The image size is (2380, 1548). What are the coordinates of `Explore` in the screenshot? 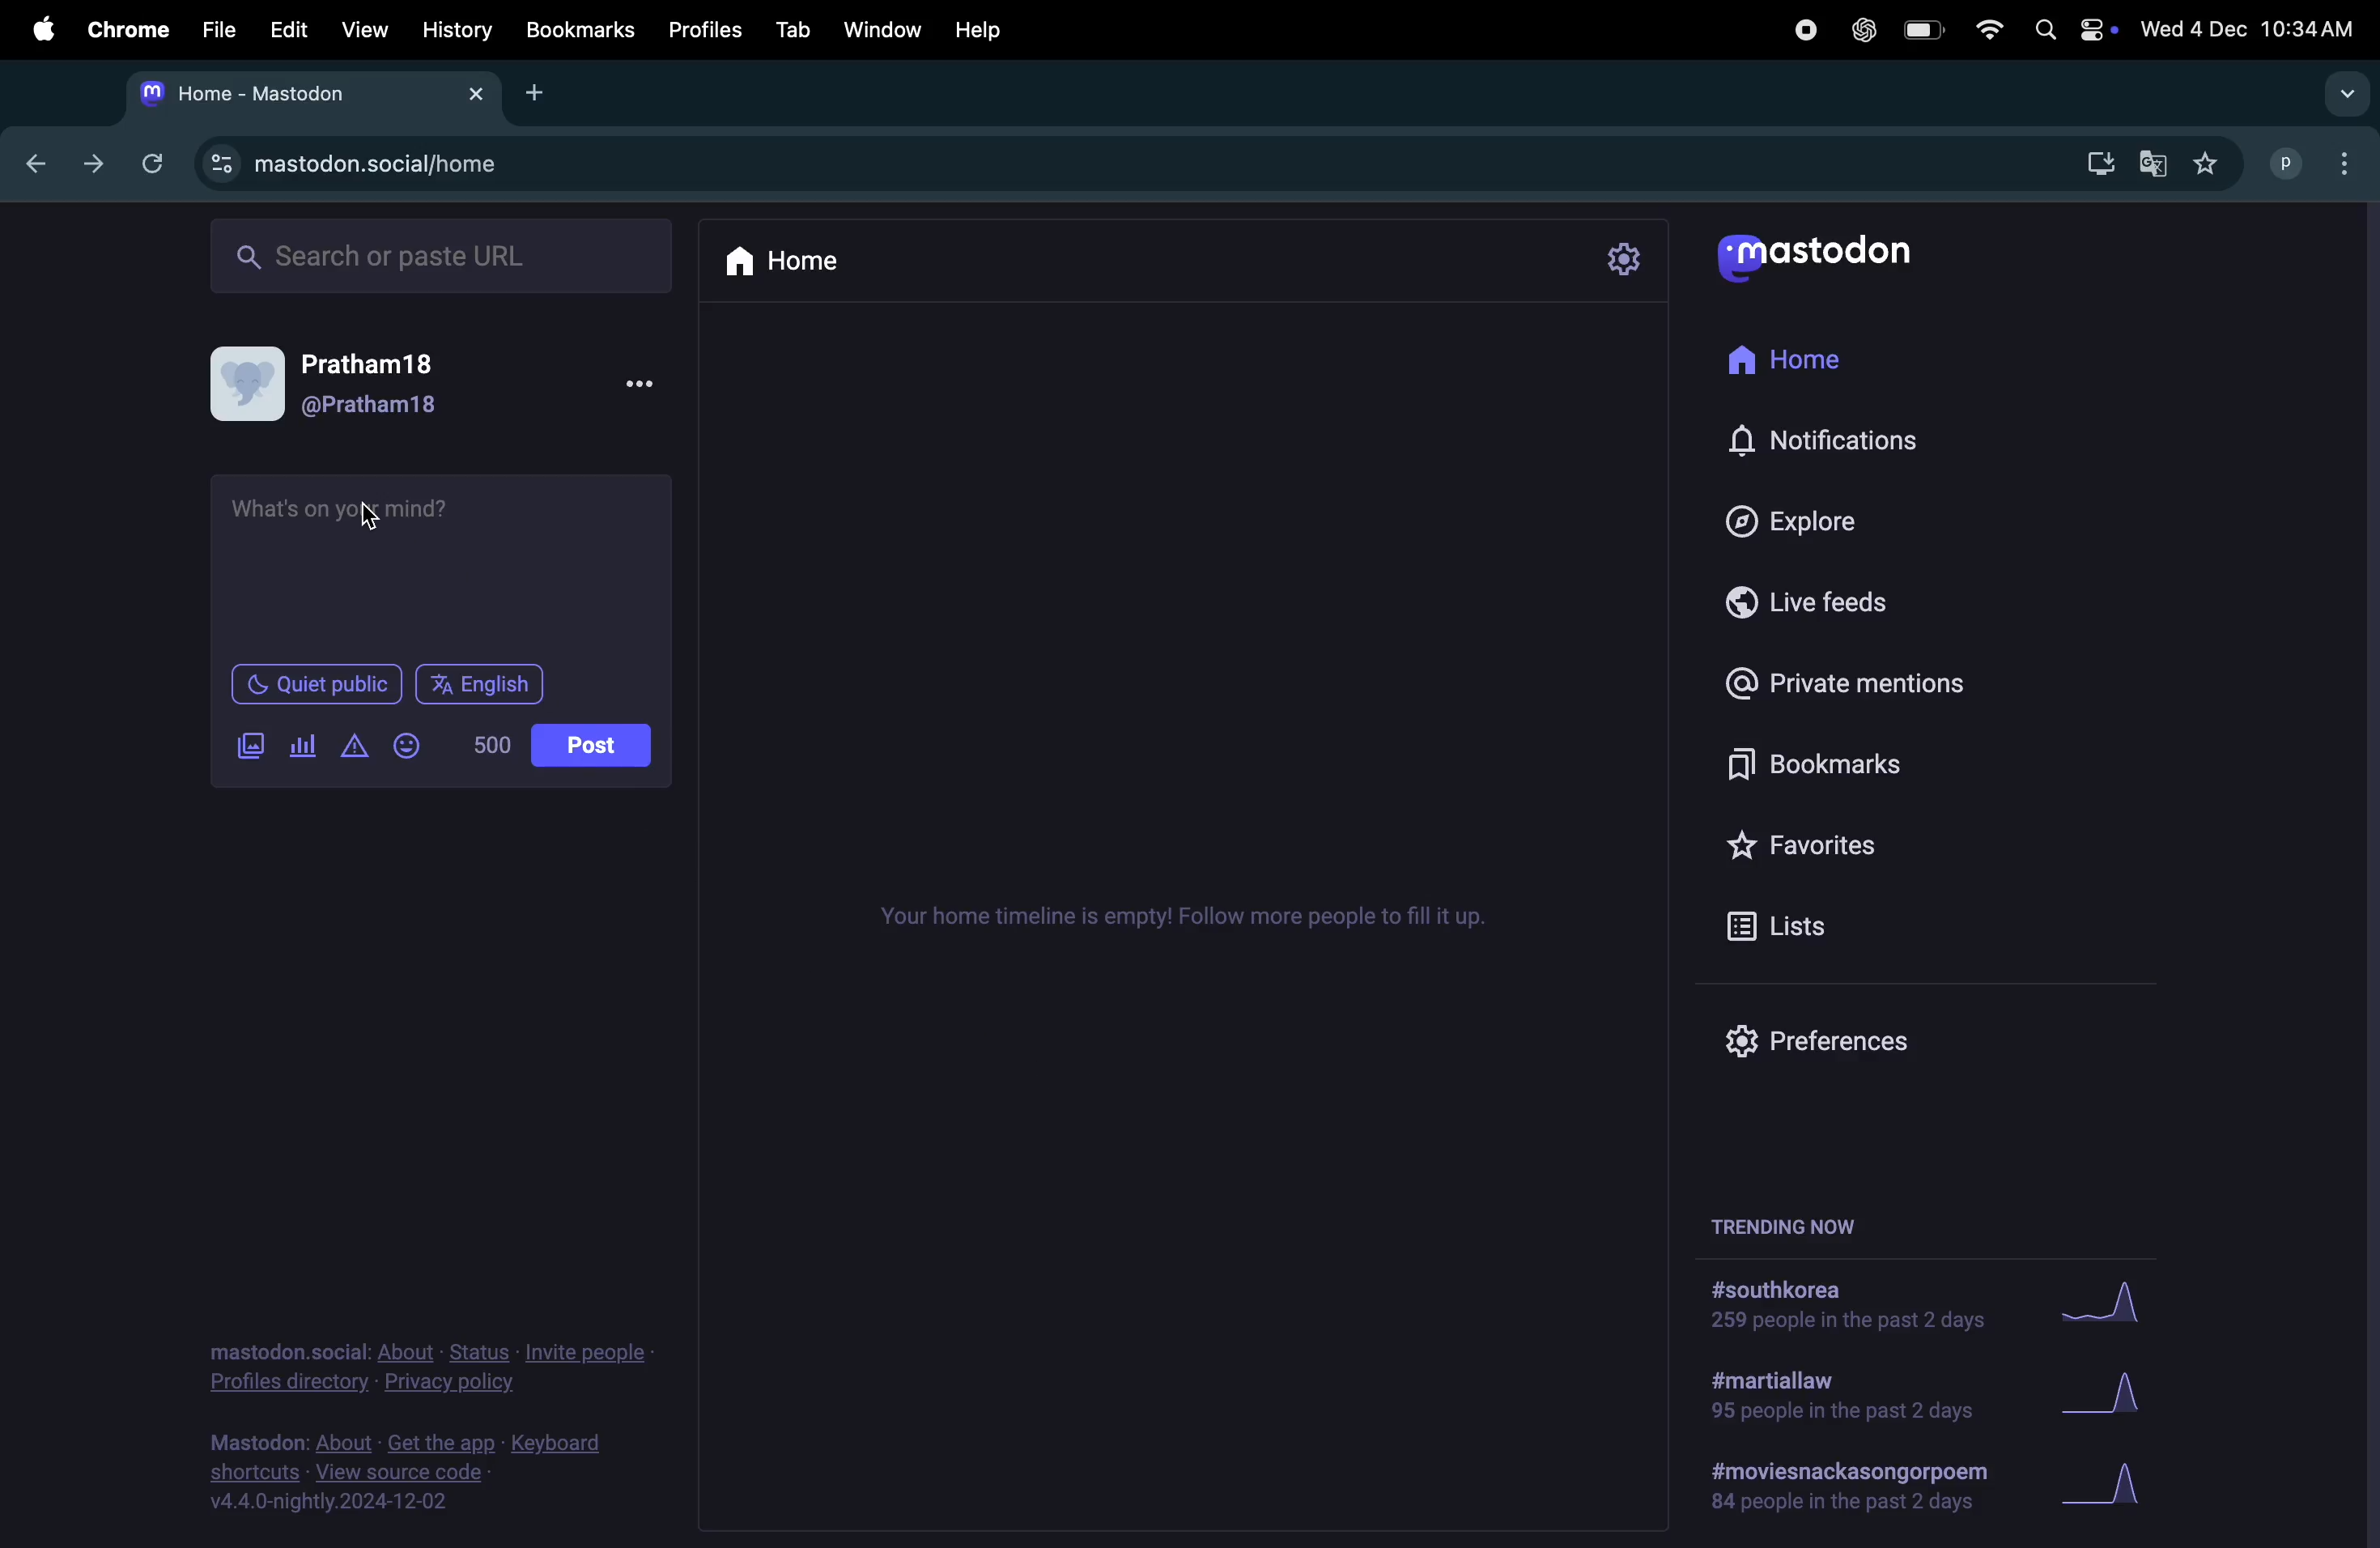 It's located at (1786, 517).